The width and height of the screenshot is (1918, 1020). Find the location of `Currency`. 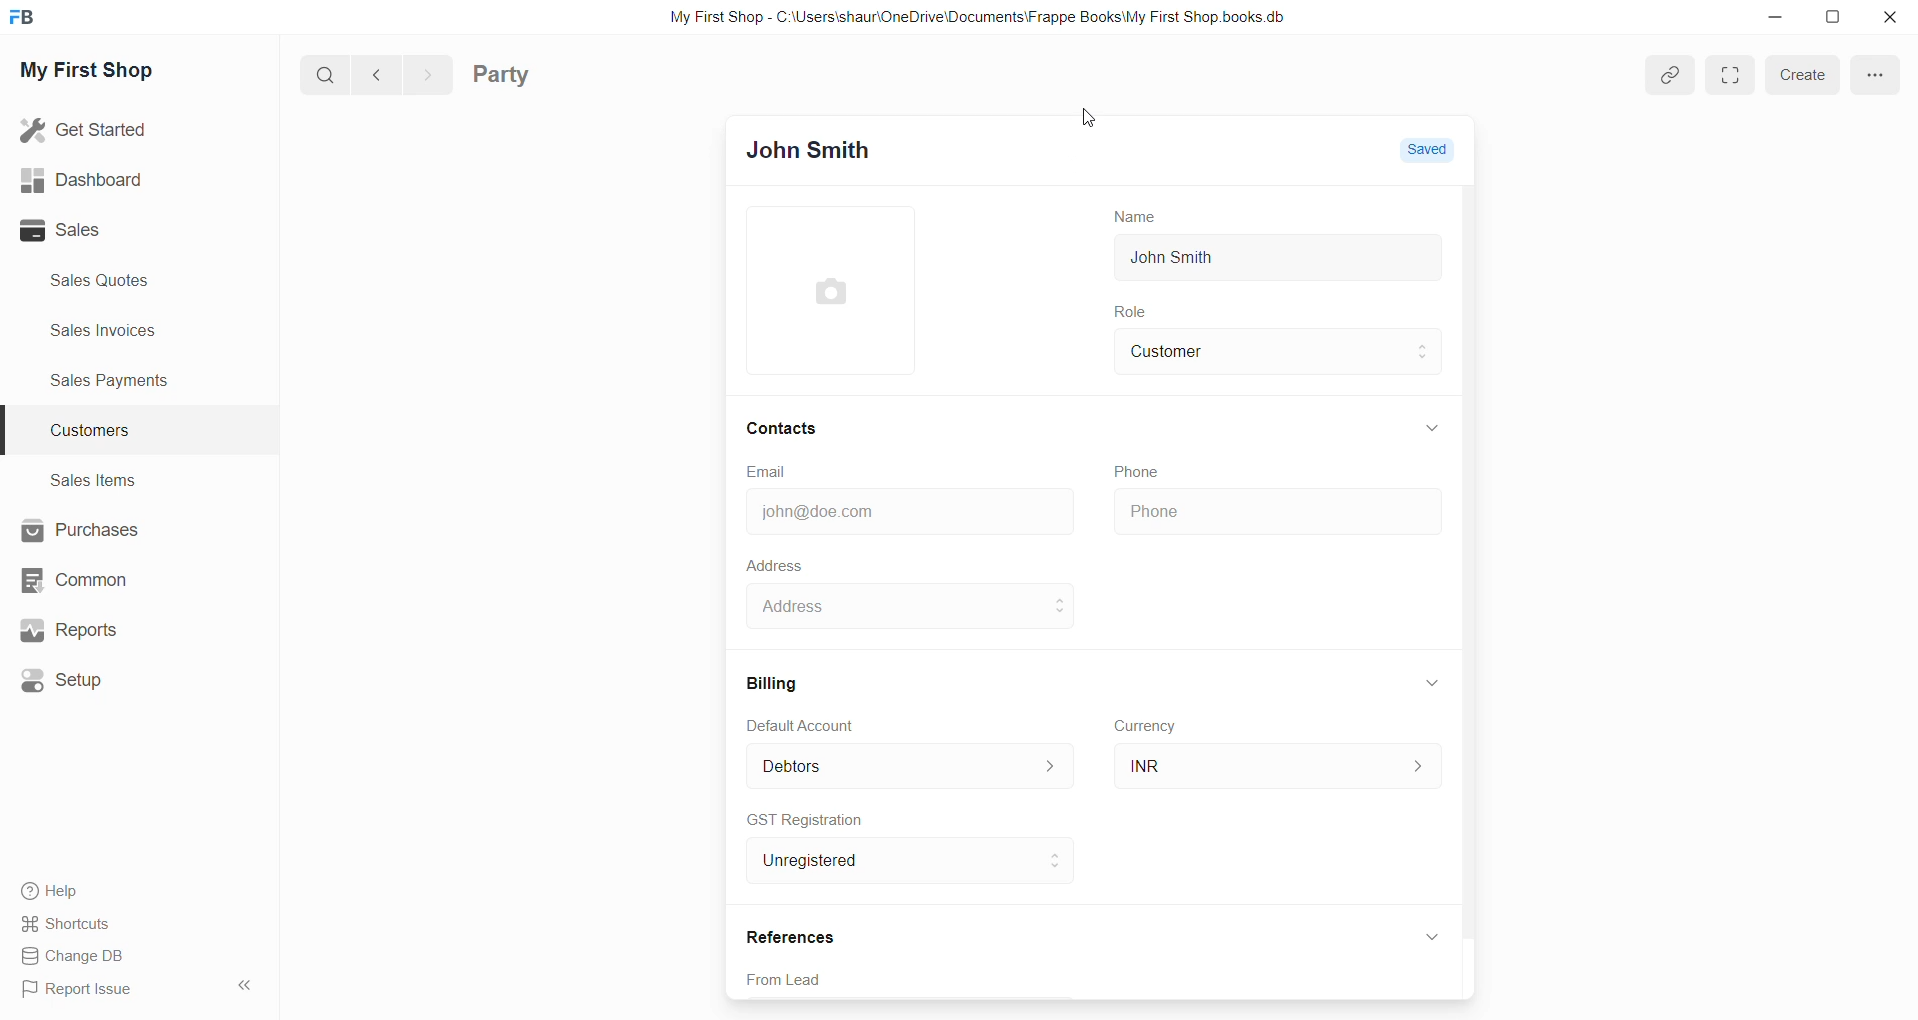

Currency is located at coordinates (1150, 728).